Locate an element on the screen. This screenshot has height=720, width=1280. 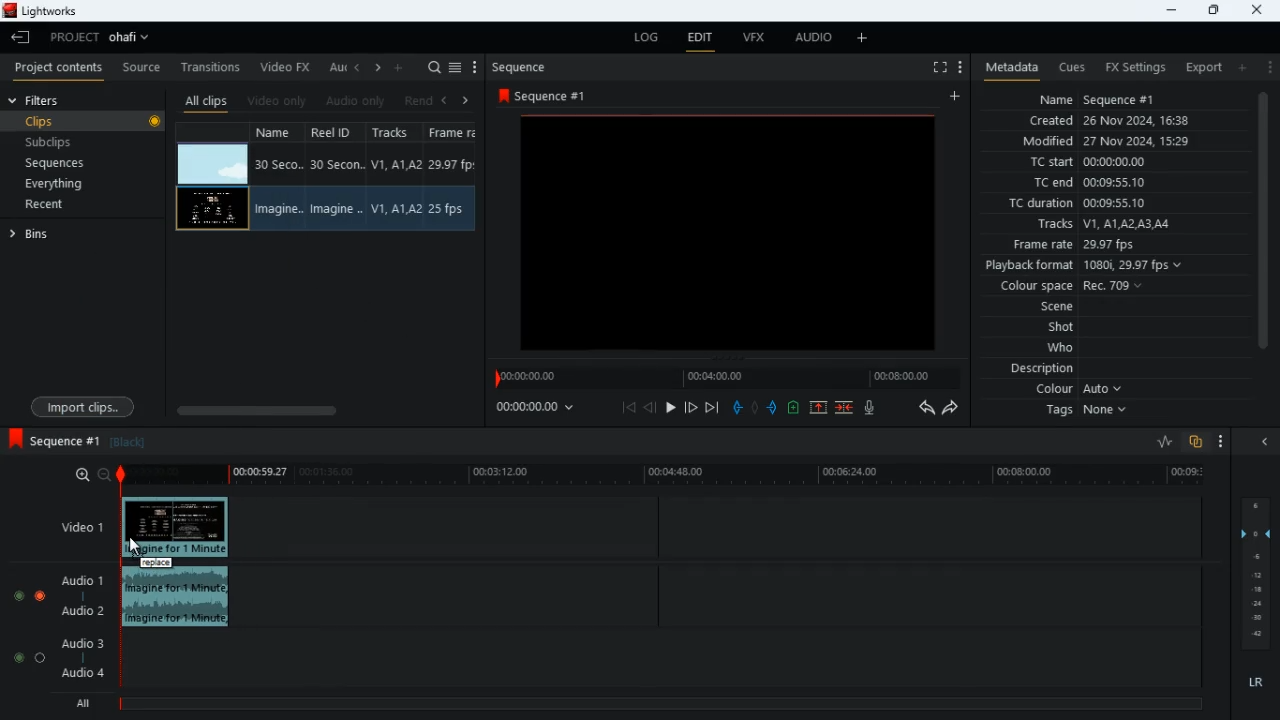
description is located at coordinates (1043, 369).